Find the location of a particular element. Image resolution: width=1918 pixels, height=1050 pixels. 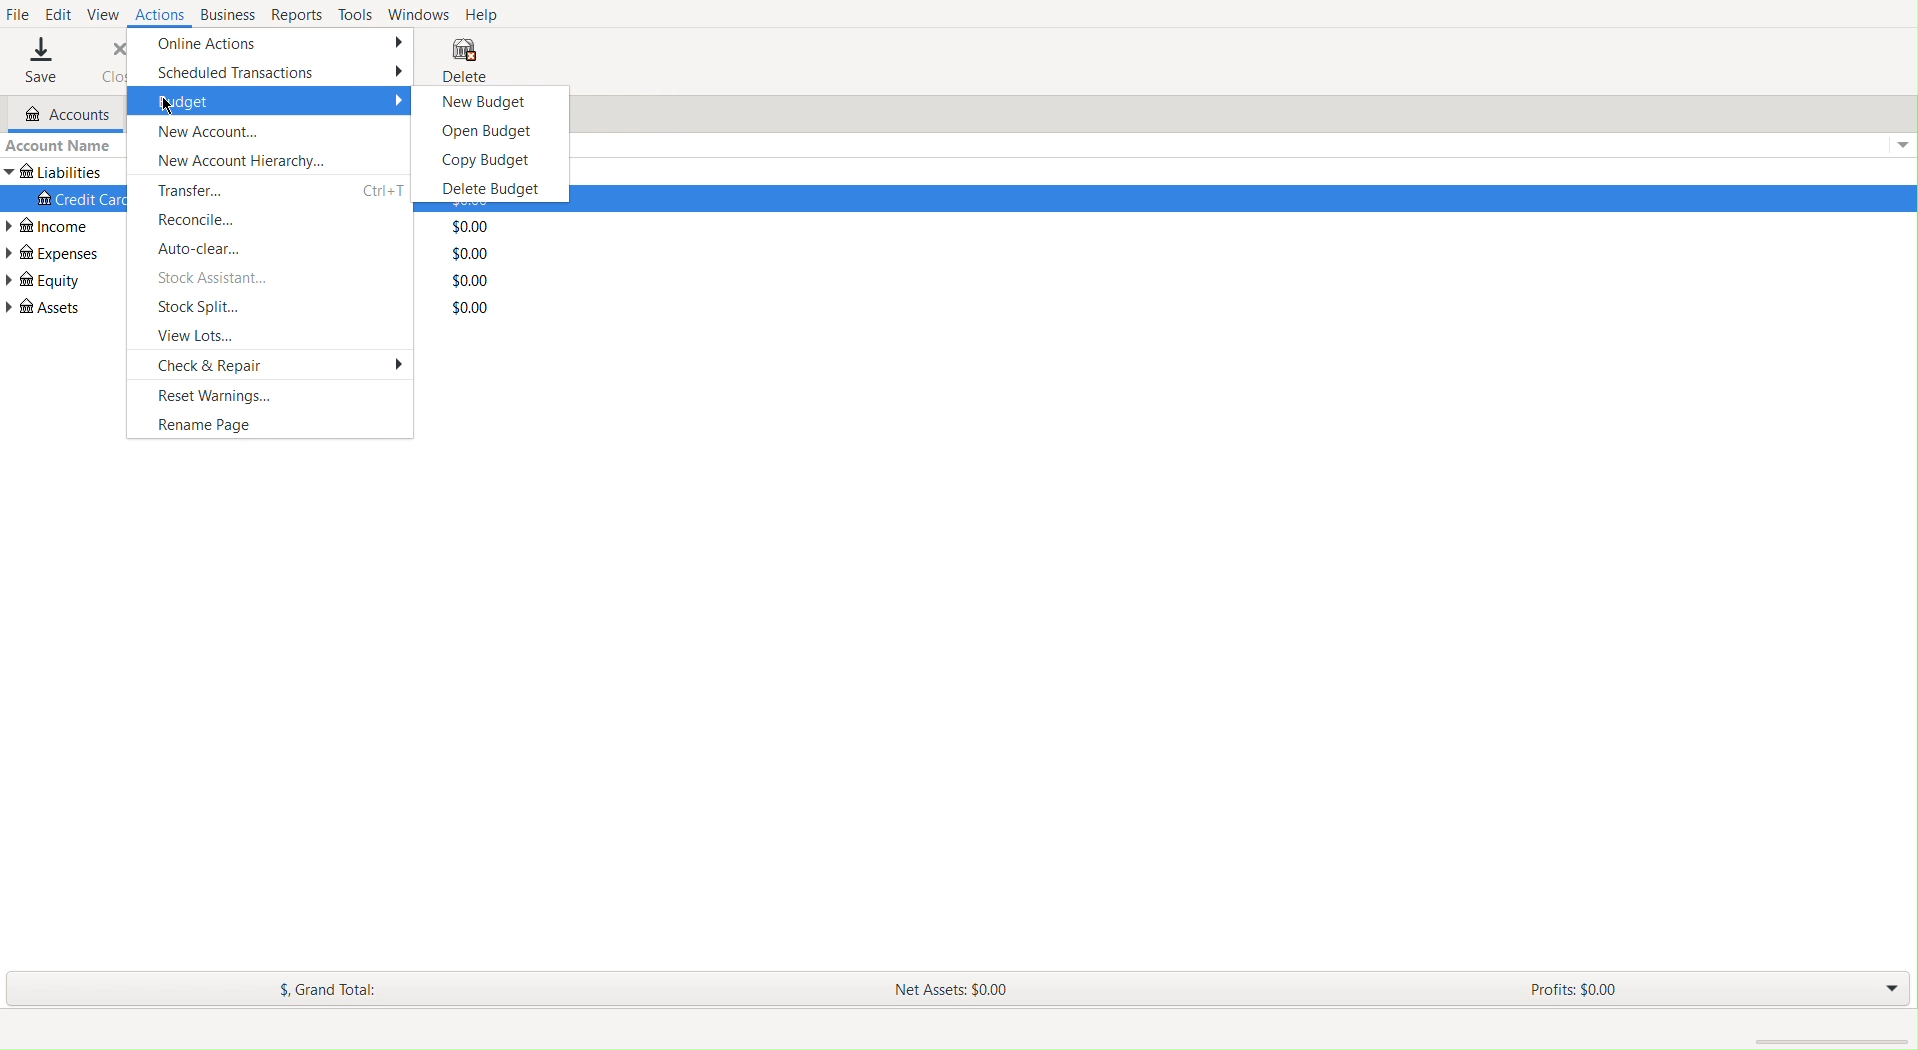

Profits is located at coordinates (1573, 988).